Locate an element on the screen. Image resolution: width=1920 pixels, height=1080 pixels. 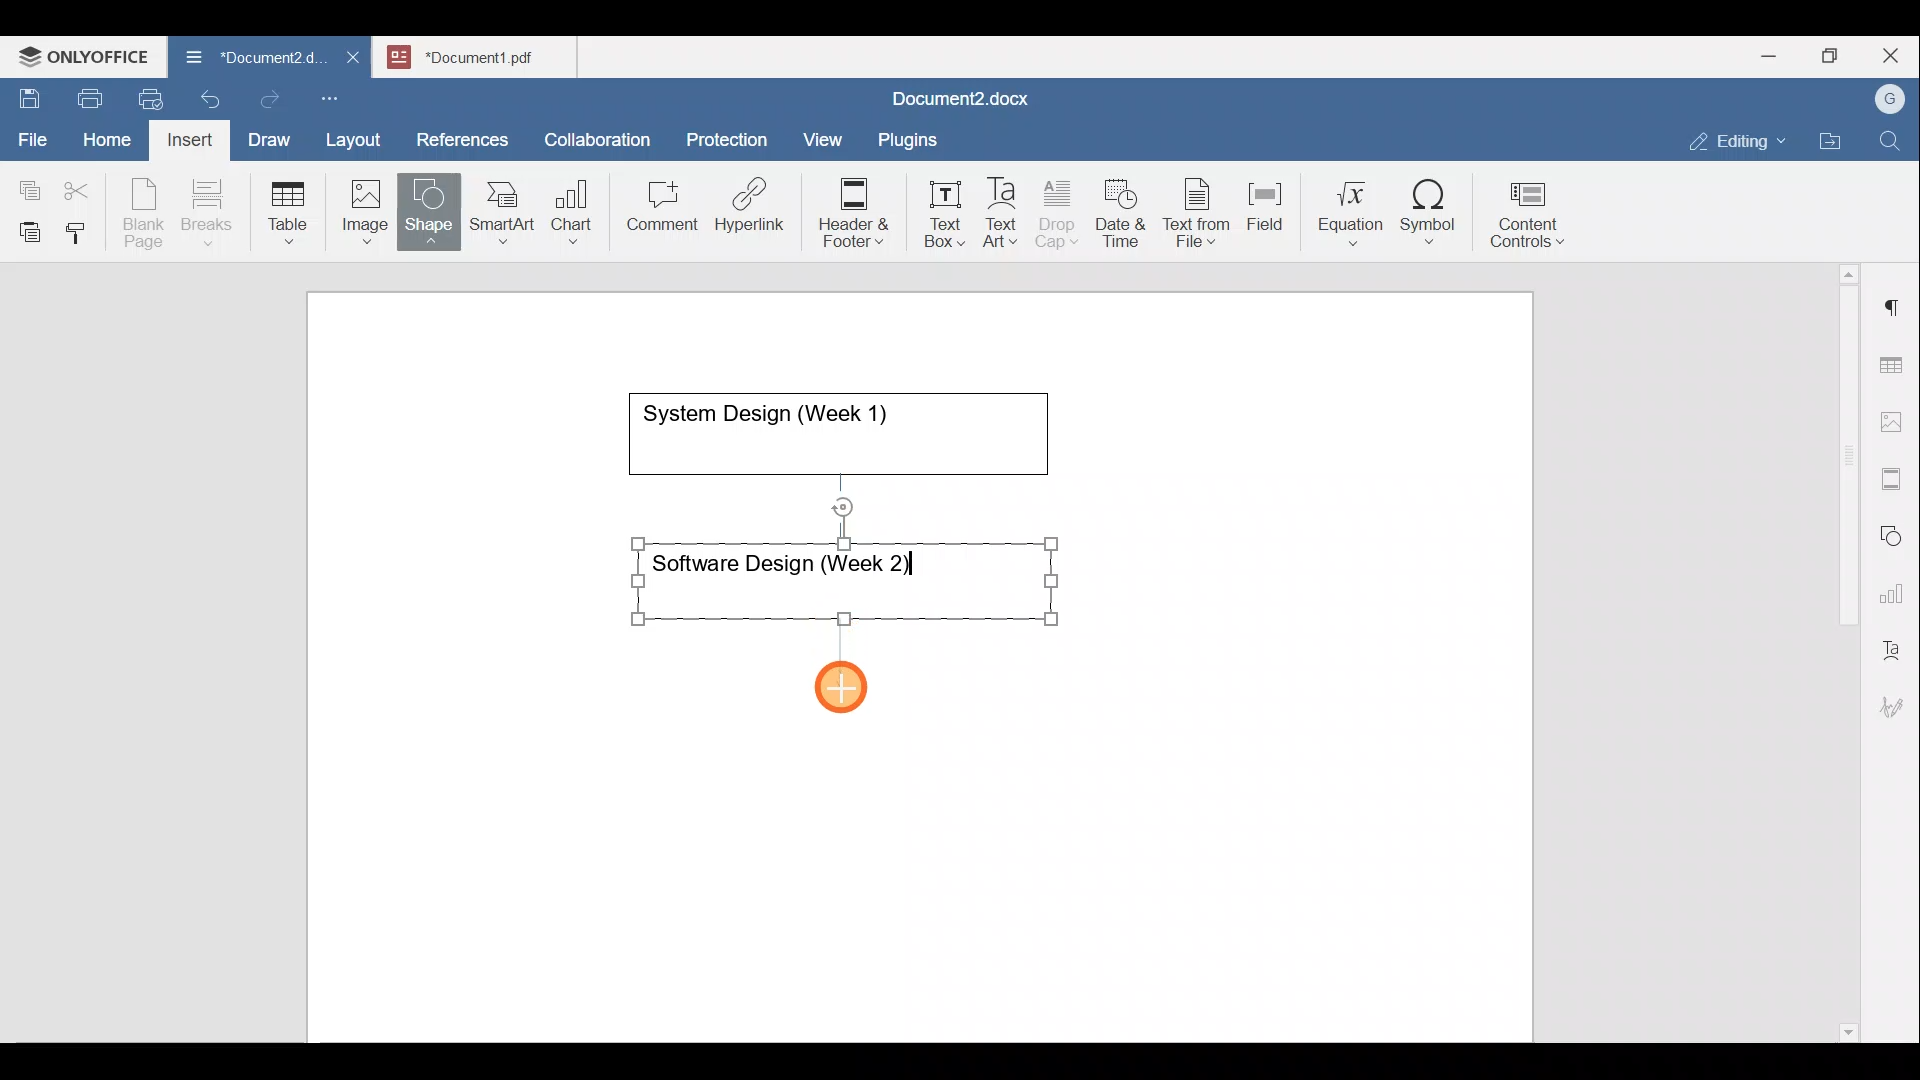
SmartArt is located at coordinates (499, 208).